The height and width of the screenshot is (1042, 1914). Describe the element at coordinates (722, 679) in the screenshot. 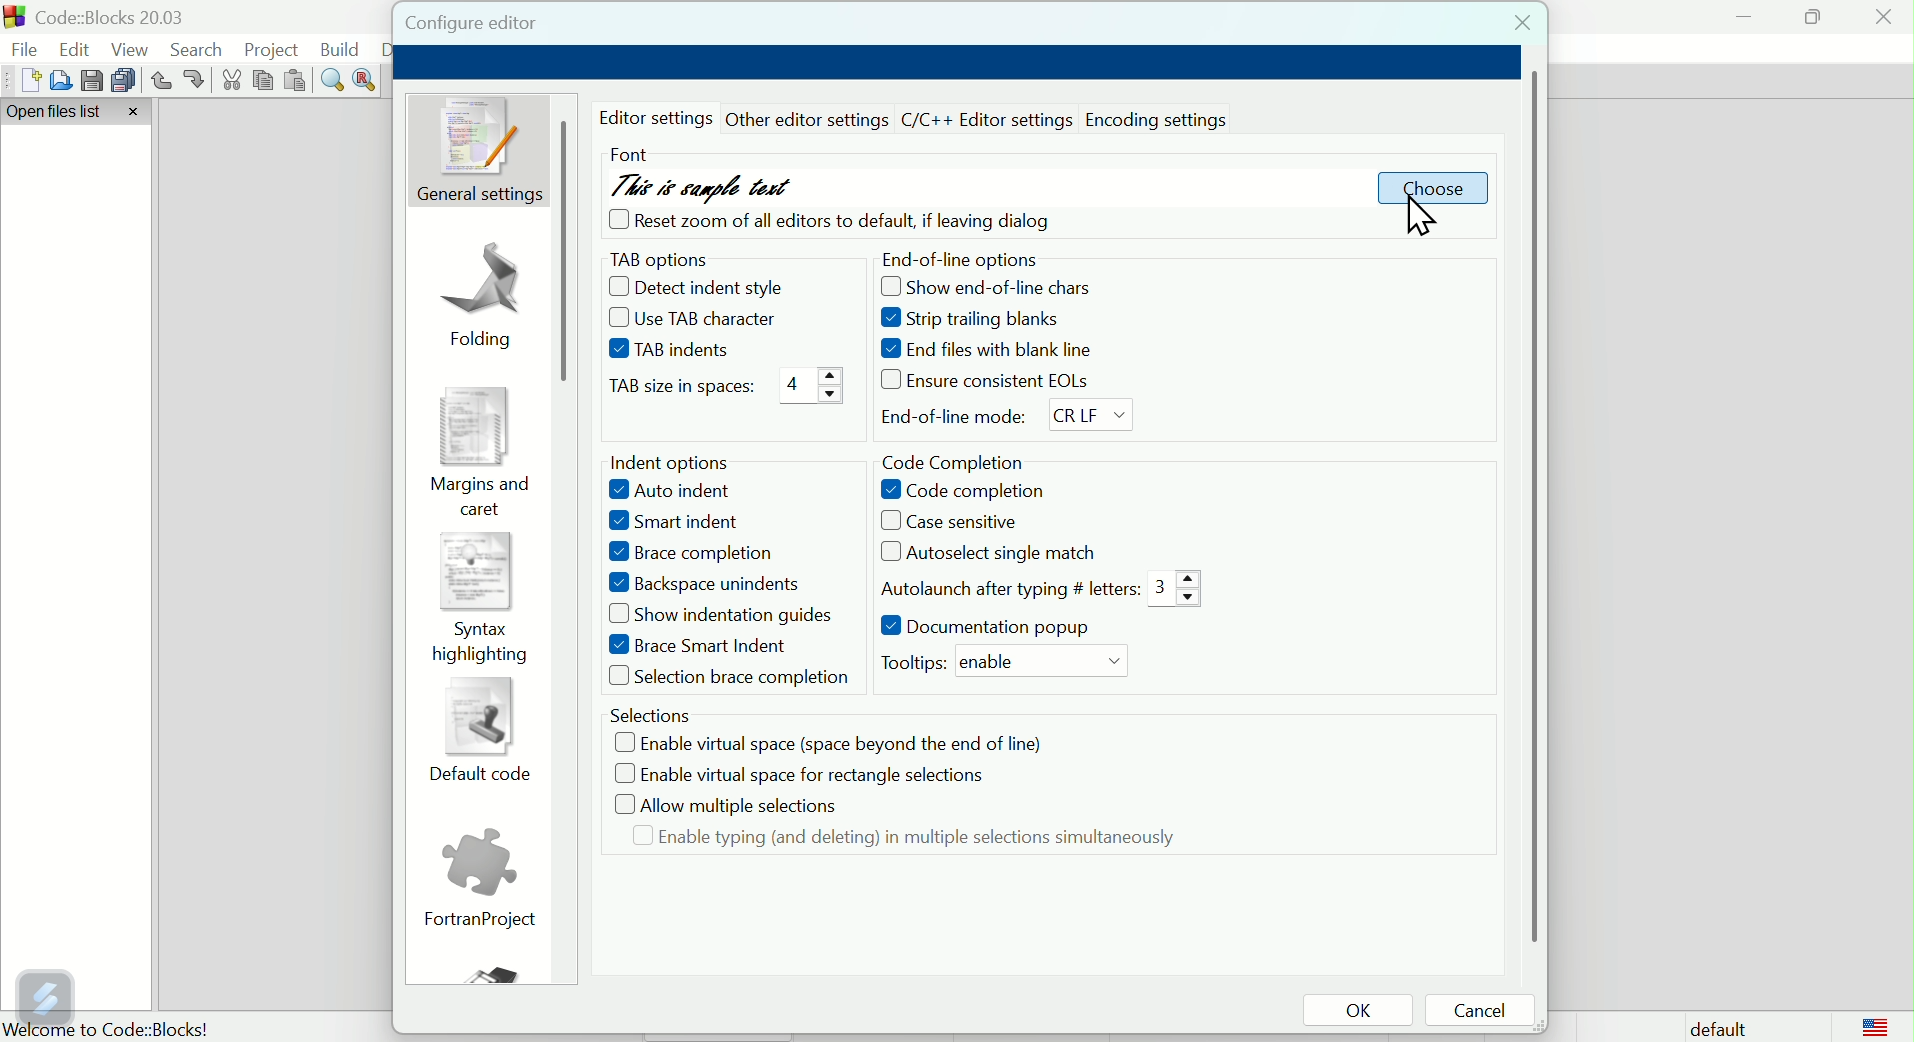

I see `selections brace completion` at that location.